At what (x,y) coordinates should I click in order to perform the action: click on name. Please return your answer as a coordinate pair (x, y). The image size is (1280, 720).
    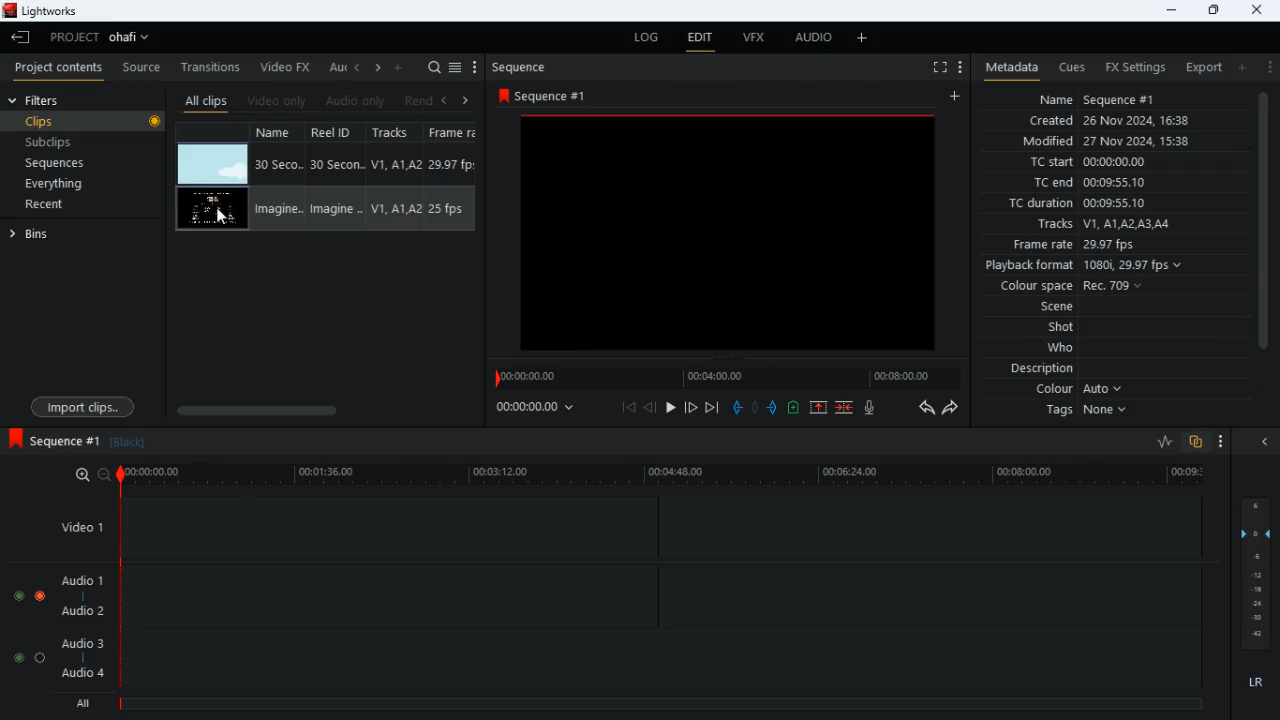
    Looking at the image, I should click on (277, 177).